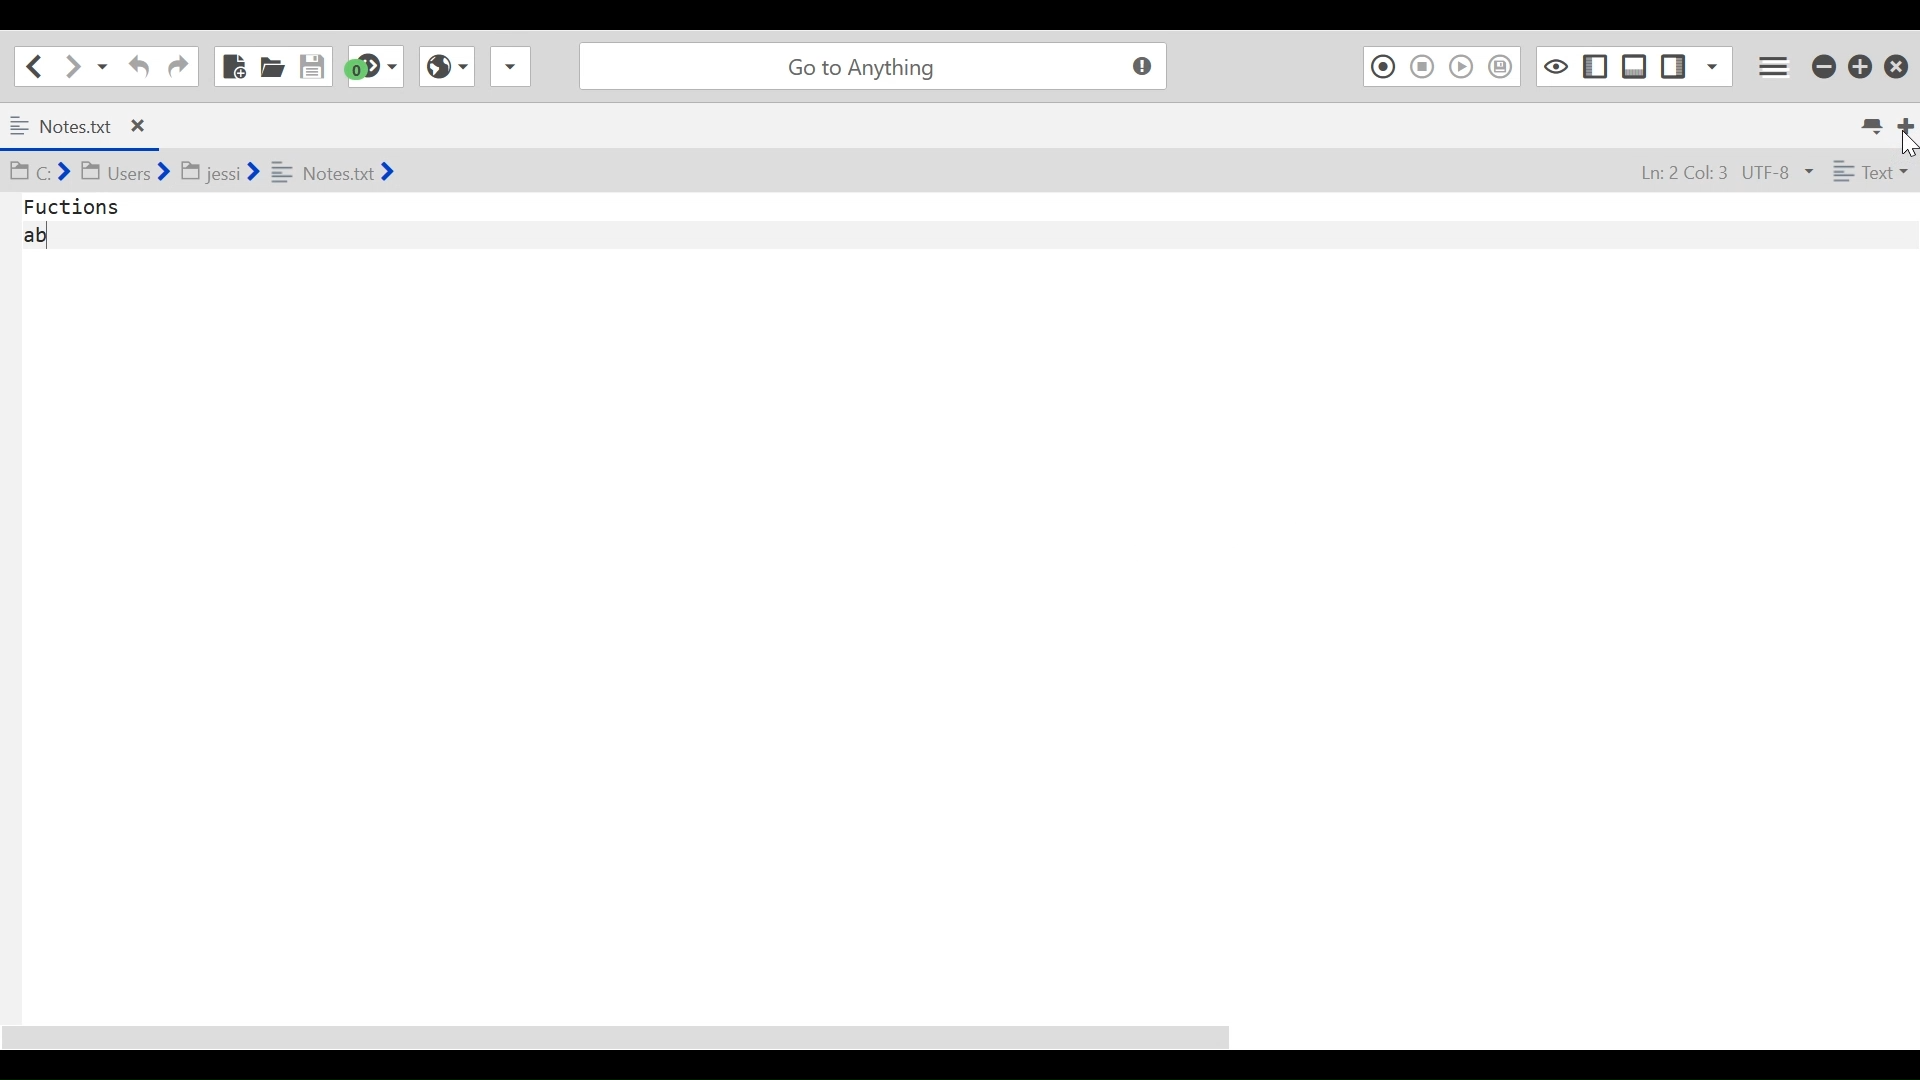 Image resolution: width=1920 pixels, height=1080 pixels. Describe the element at coordinates (1462, 66) in the screenshot. I see `Play Last Macro` at that location.